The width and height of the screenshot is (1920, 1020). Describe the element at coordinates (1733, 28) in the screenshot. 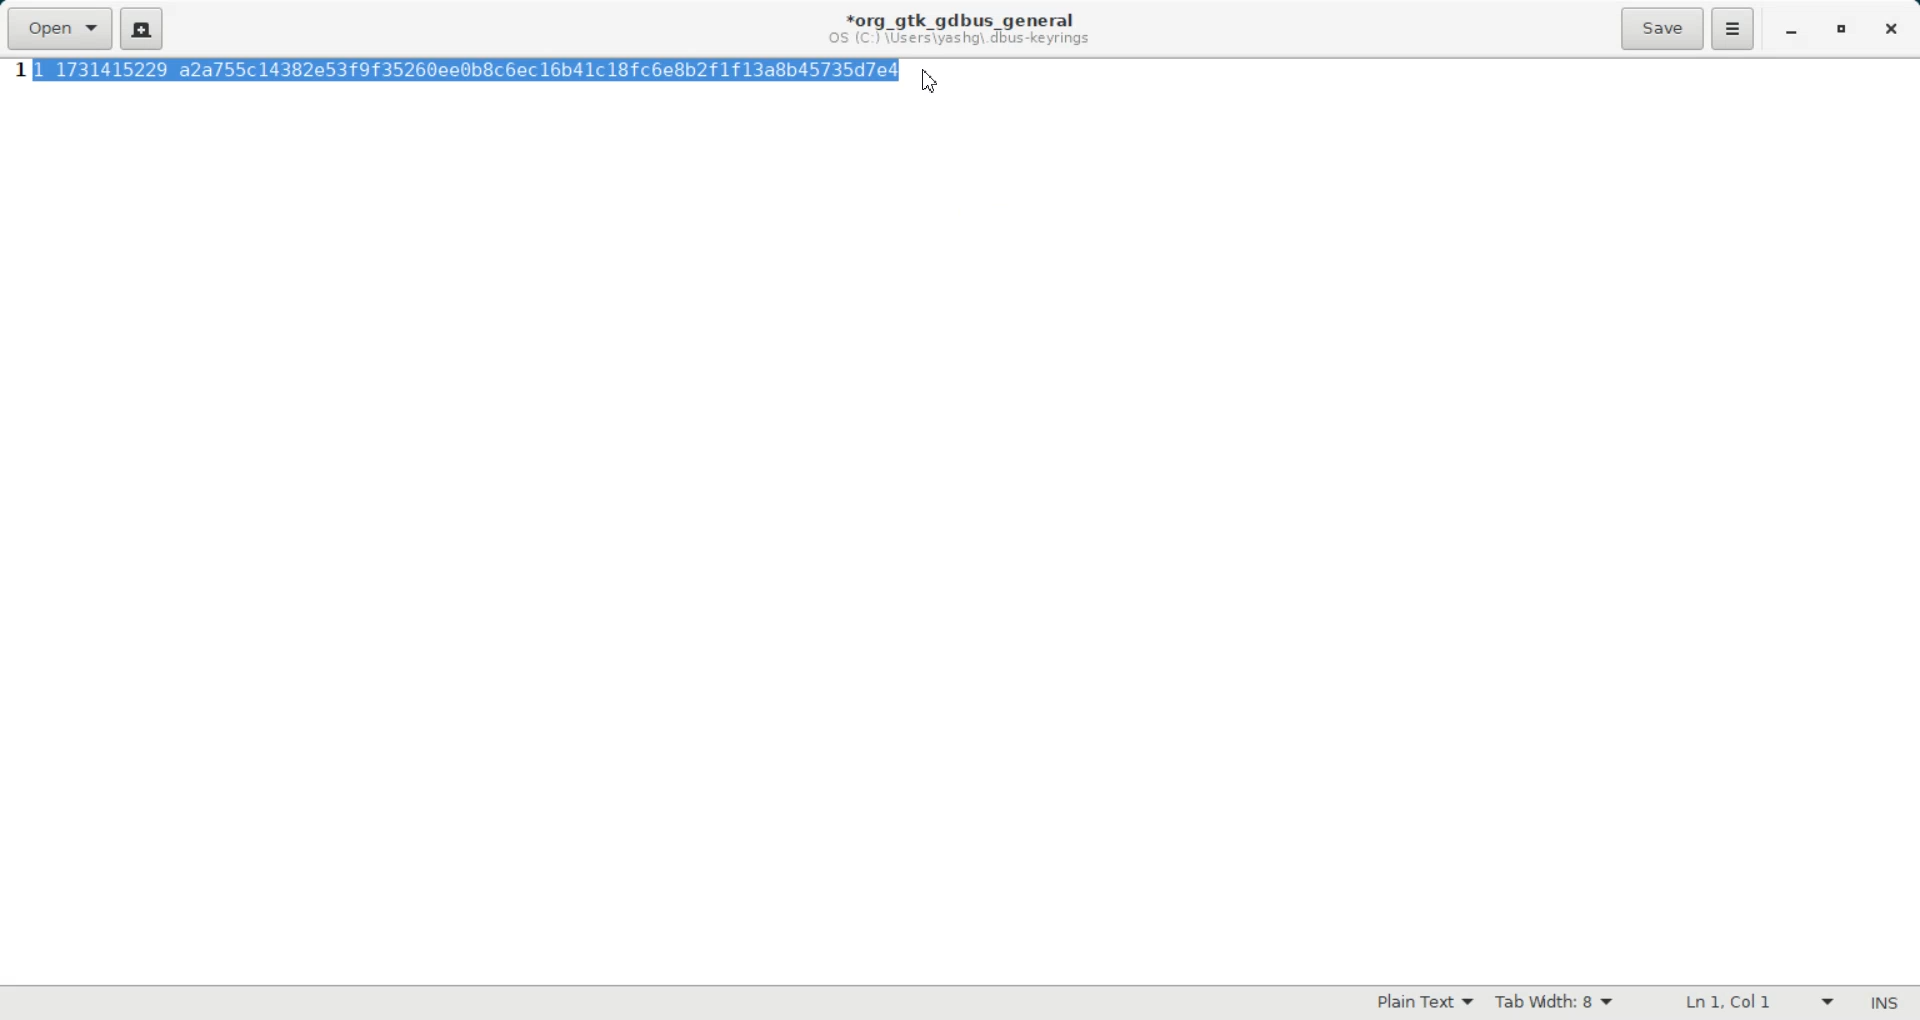

I see `Hamburger Settings` at that location.